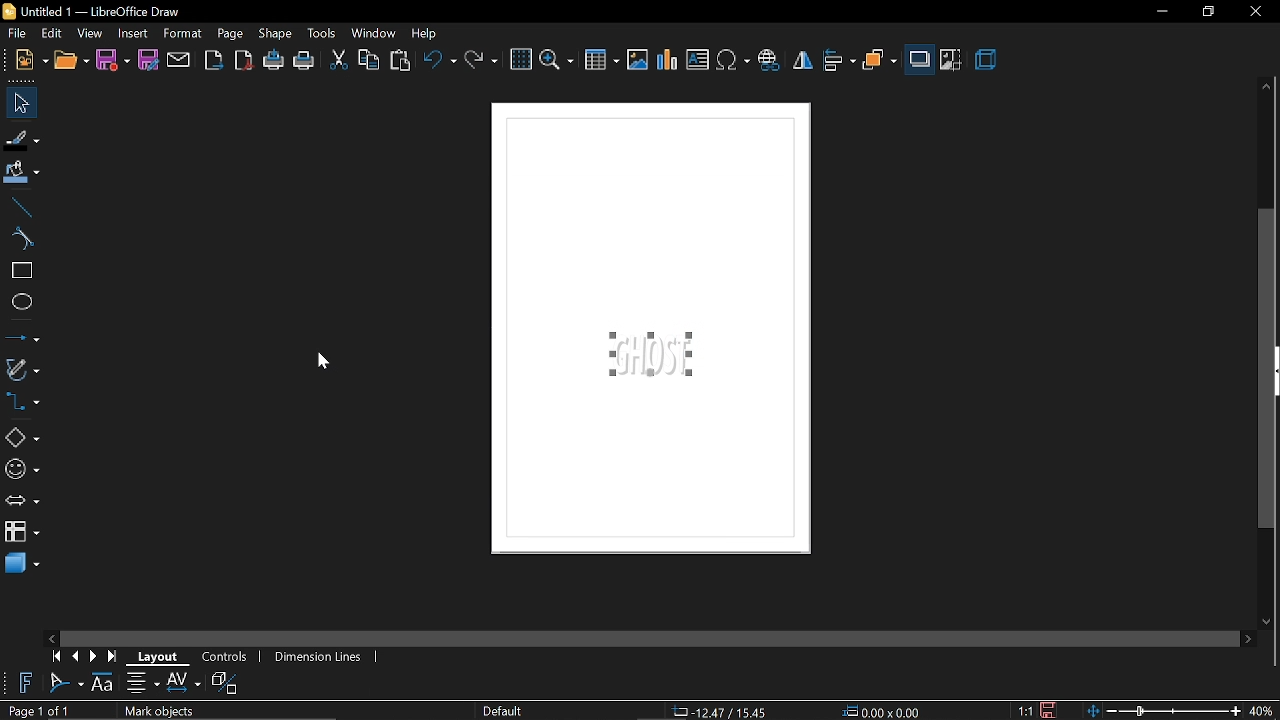  I want to click on export as pdf, so click(244, 61).